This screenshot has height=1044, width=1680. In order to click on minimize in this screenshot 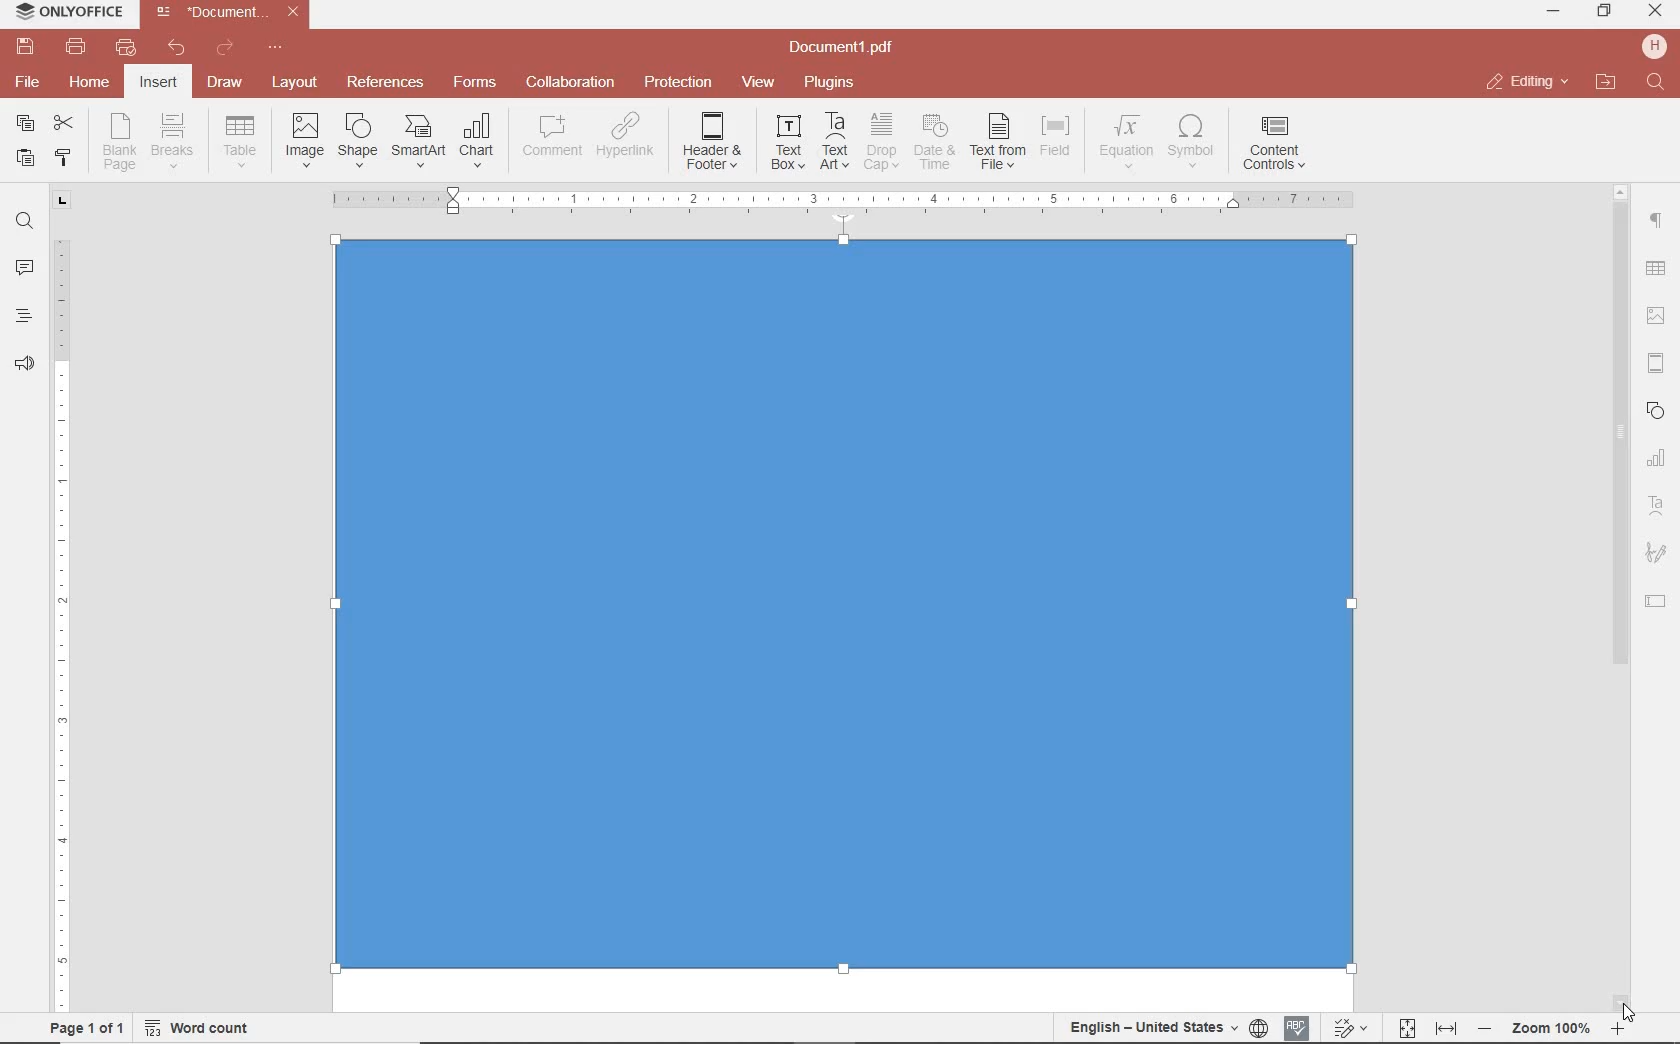, I will do `click(1555, 11)`.